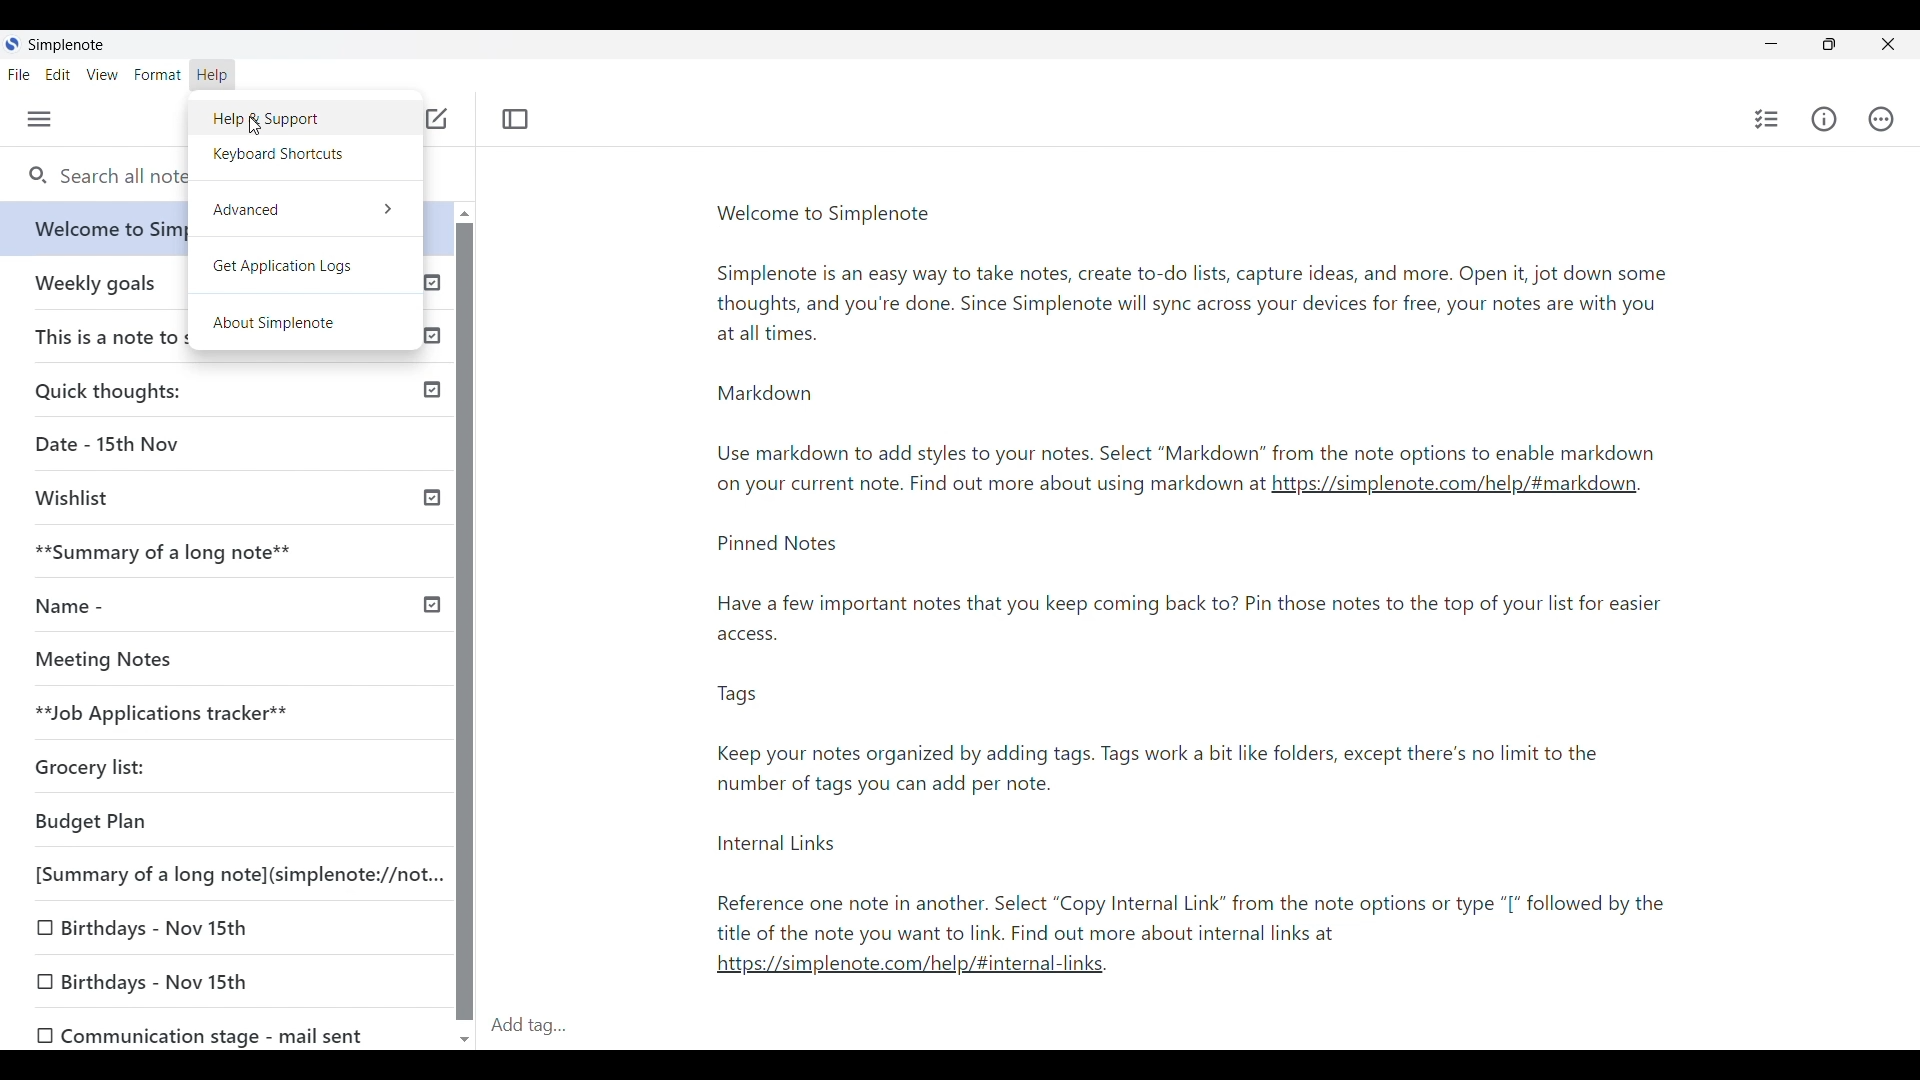 The image size is (1920, 1080). I want to click on Insert checklist, so click(1767, 119).